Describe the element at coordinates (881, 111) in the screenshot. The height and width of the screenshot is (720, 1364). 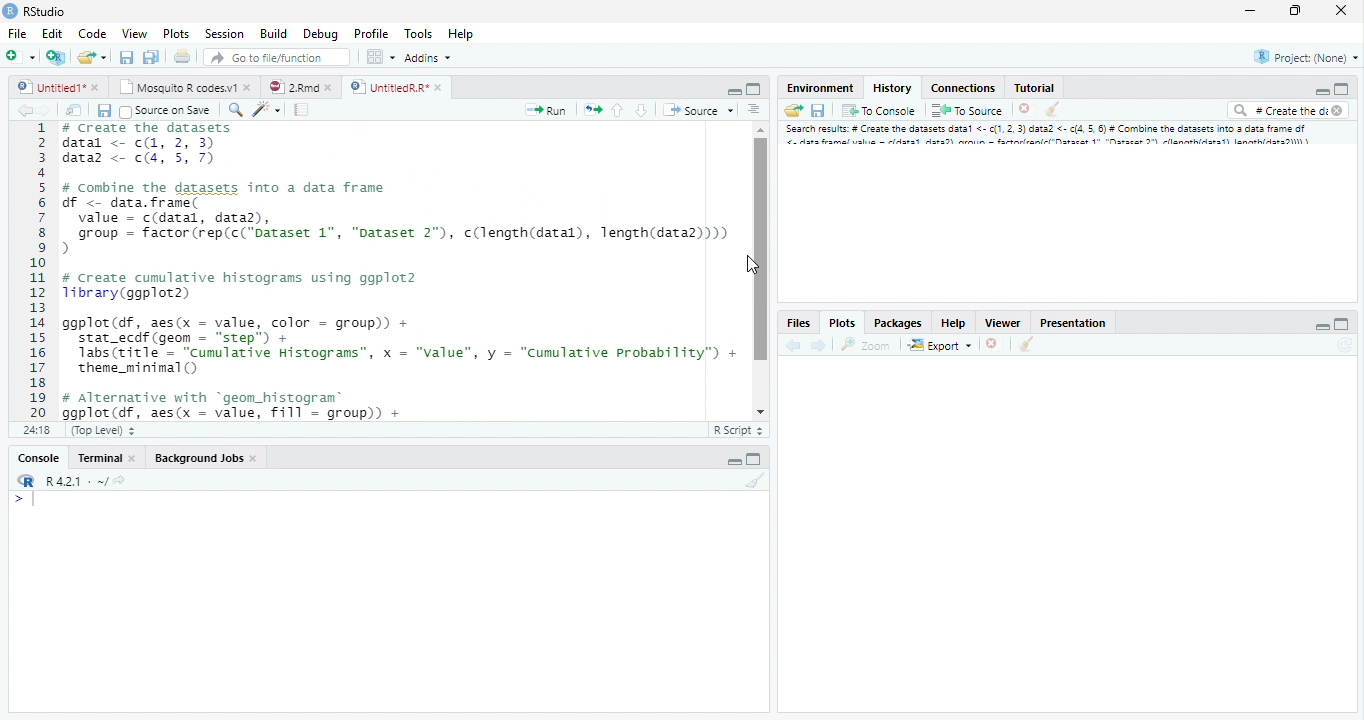
I see `To console` at that location.